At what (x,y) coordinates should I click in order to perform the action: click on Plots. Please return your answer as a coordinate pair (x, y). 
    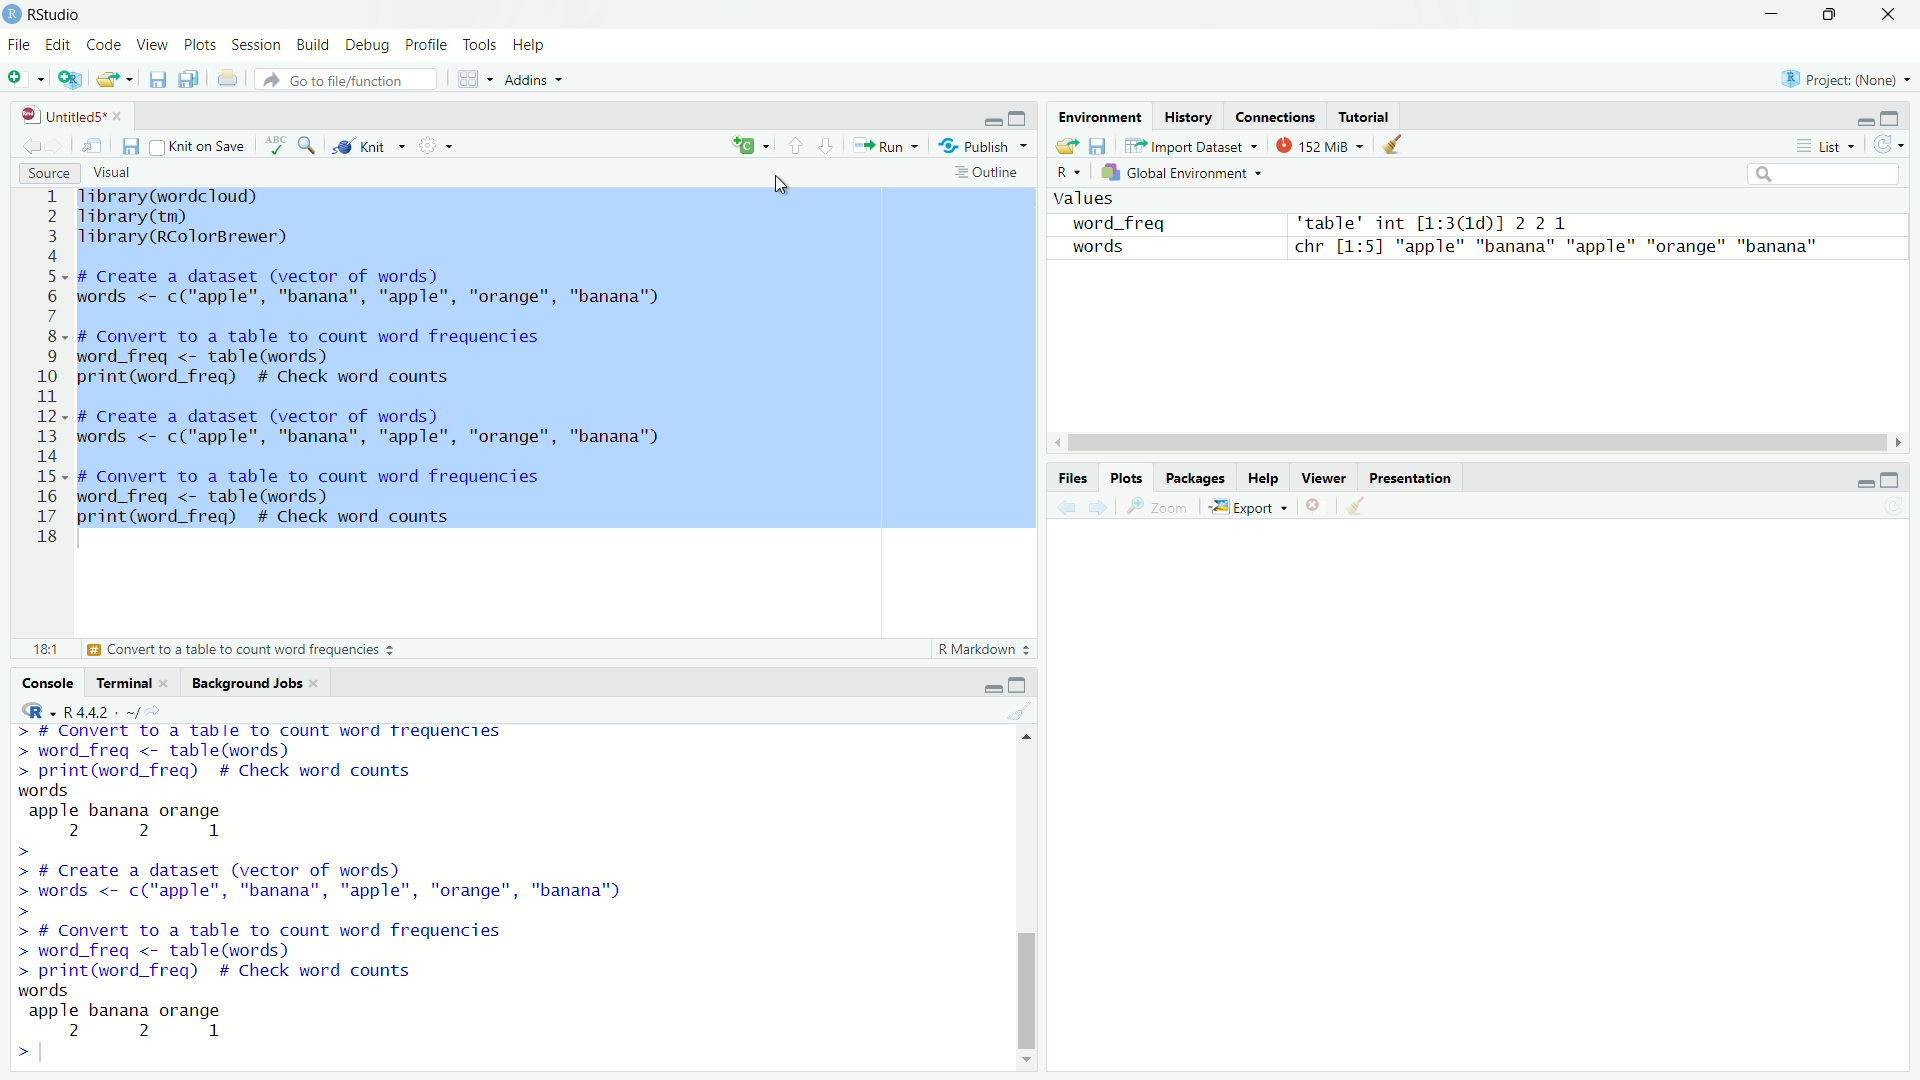
    Looking at the image, I should click on (1127, 477).